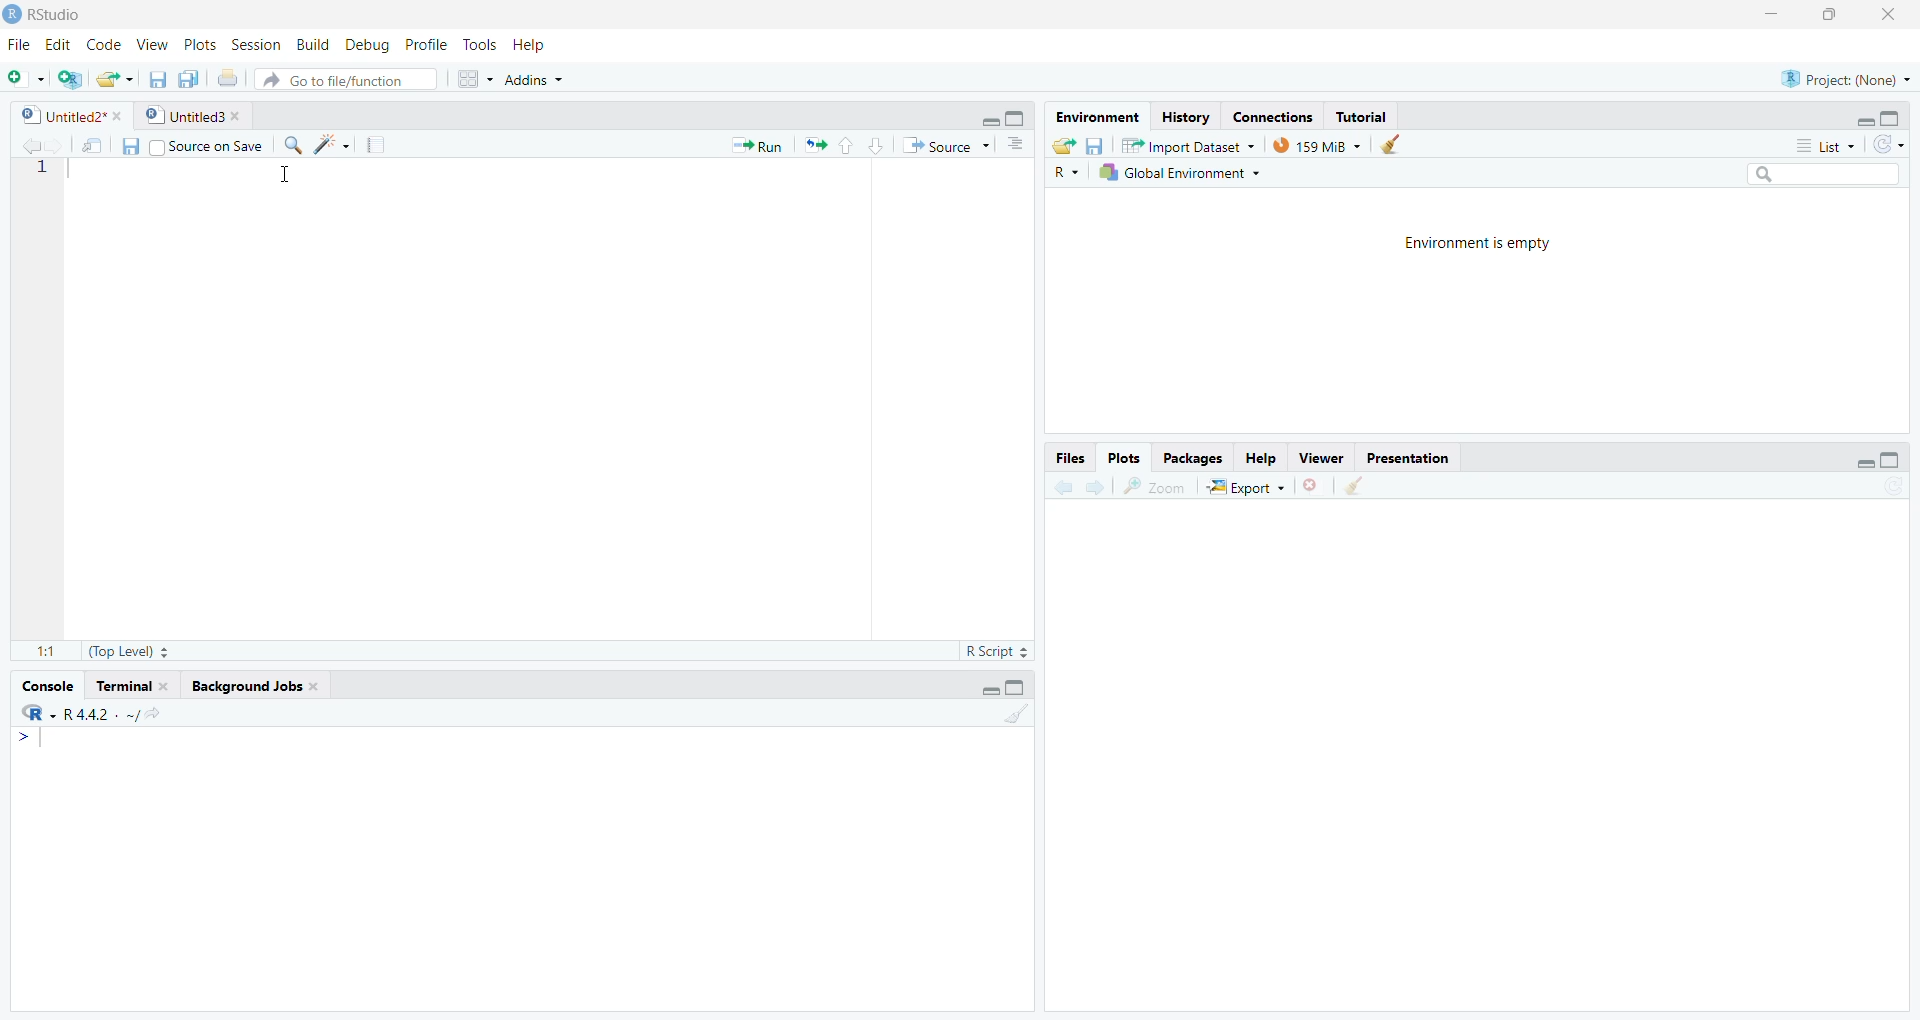  I want to click on Source on save, so click(204, 146).